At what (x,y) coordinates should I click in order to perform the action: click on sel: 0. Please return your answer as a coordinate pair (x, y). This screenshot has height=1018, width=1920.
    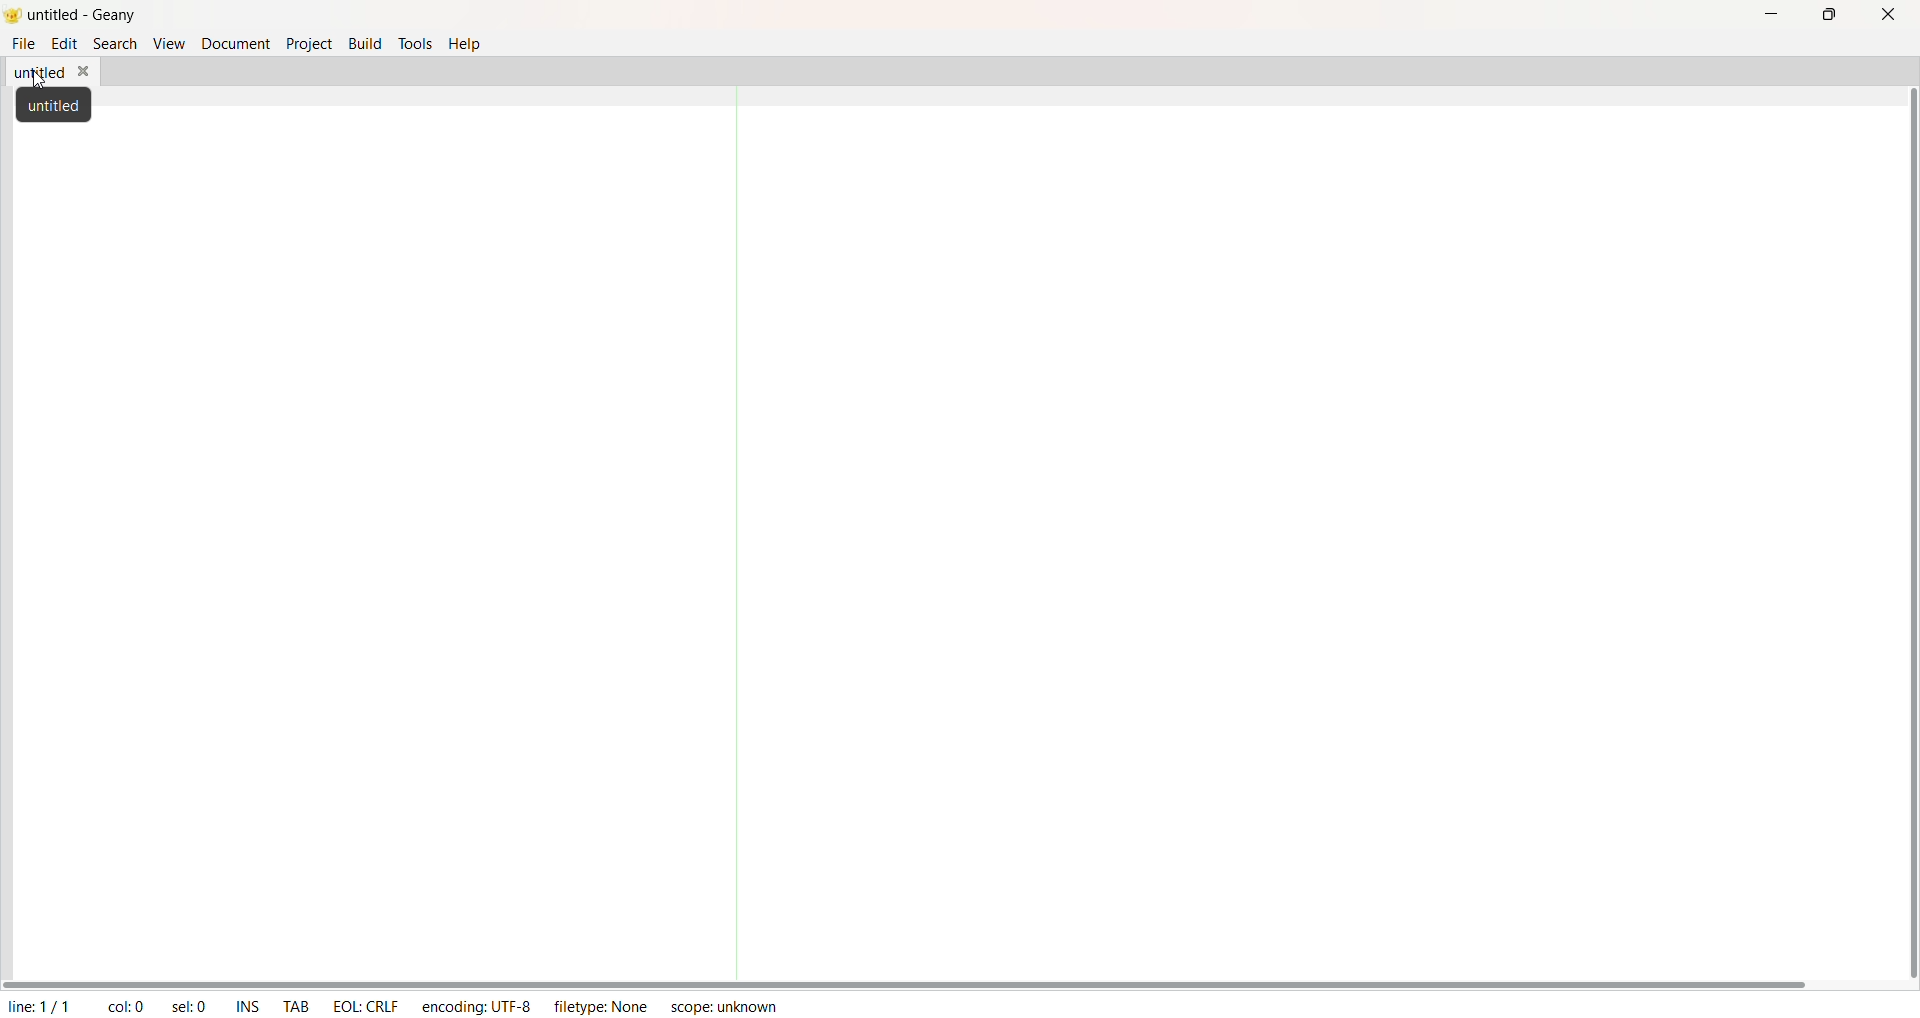
    Looking at the image, I should click on (190, 1005).